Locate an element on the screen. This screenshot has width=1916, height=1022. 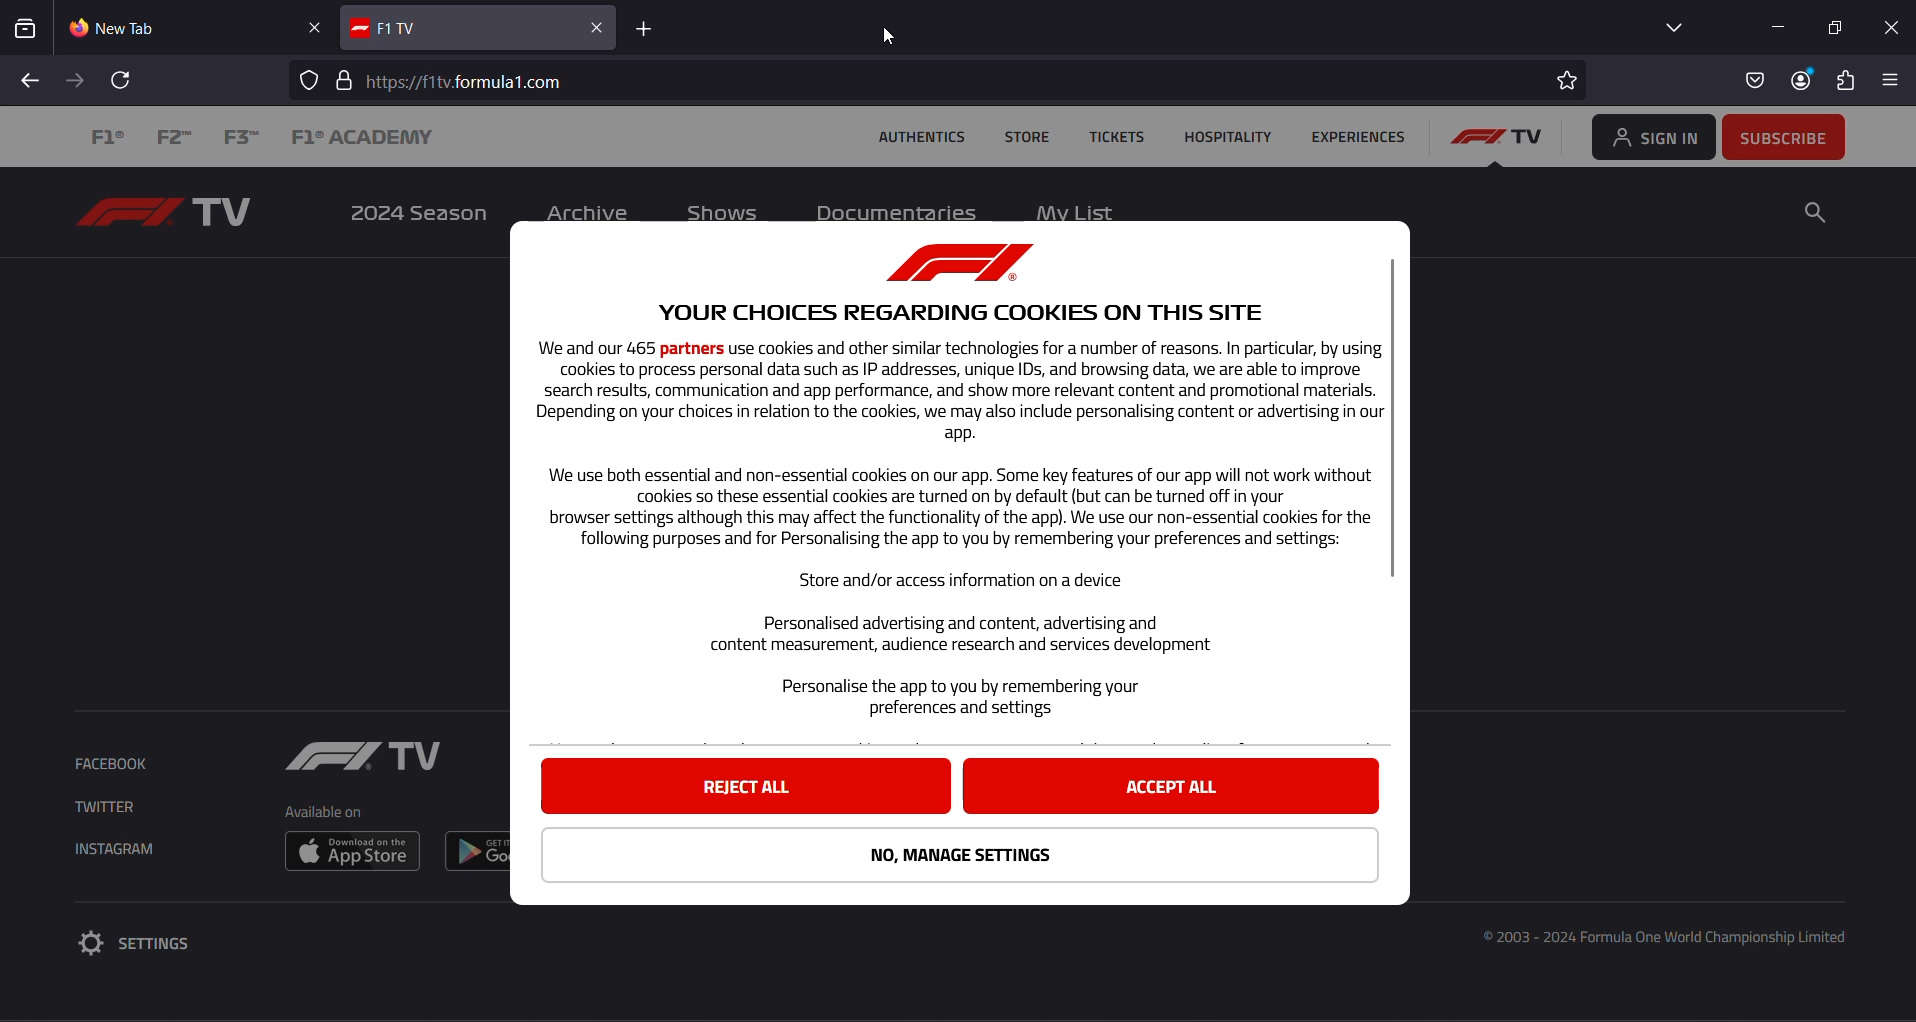
account is located at coordinates (1801, 82).